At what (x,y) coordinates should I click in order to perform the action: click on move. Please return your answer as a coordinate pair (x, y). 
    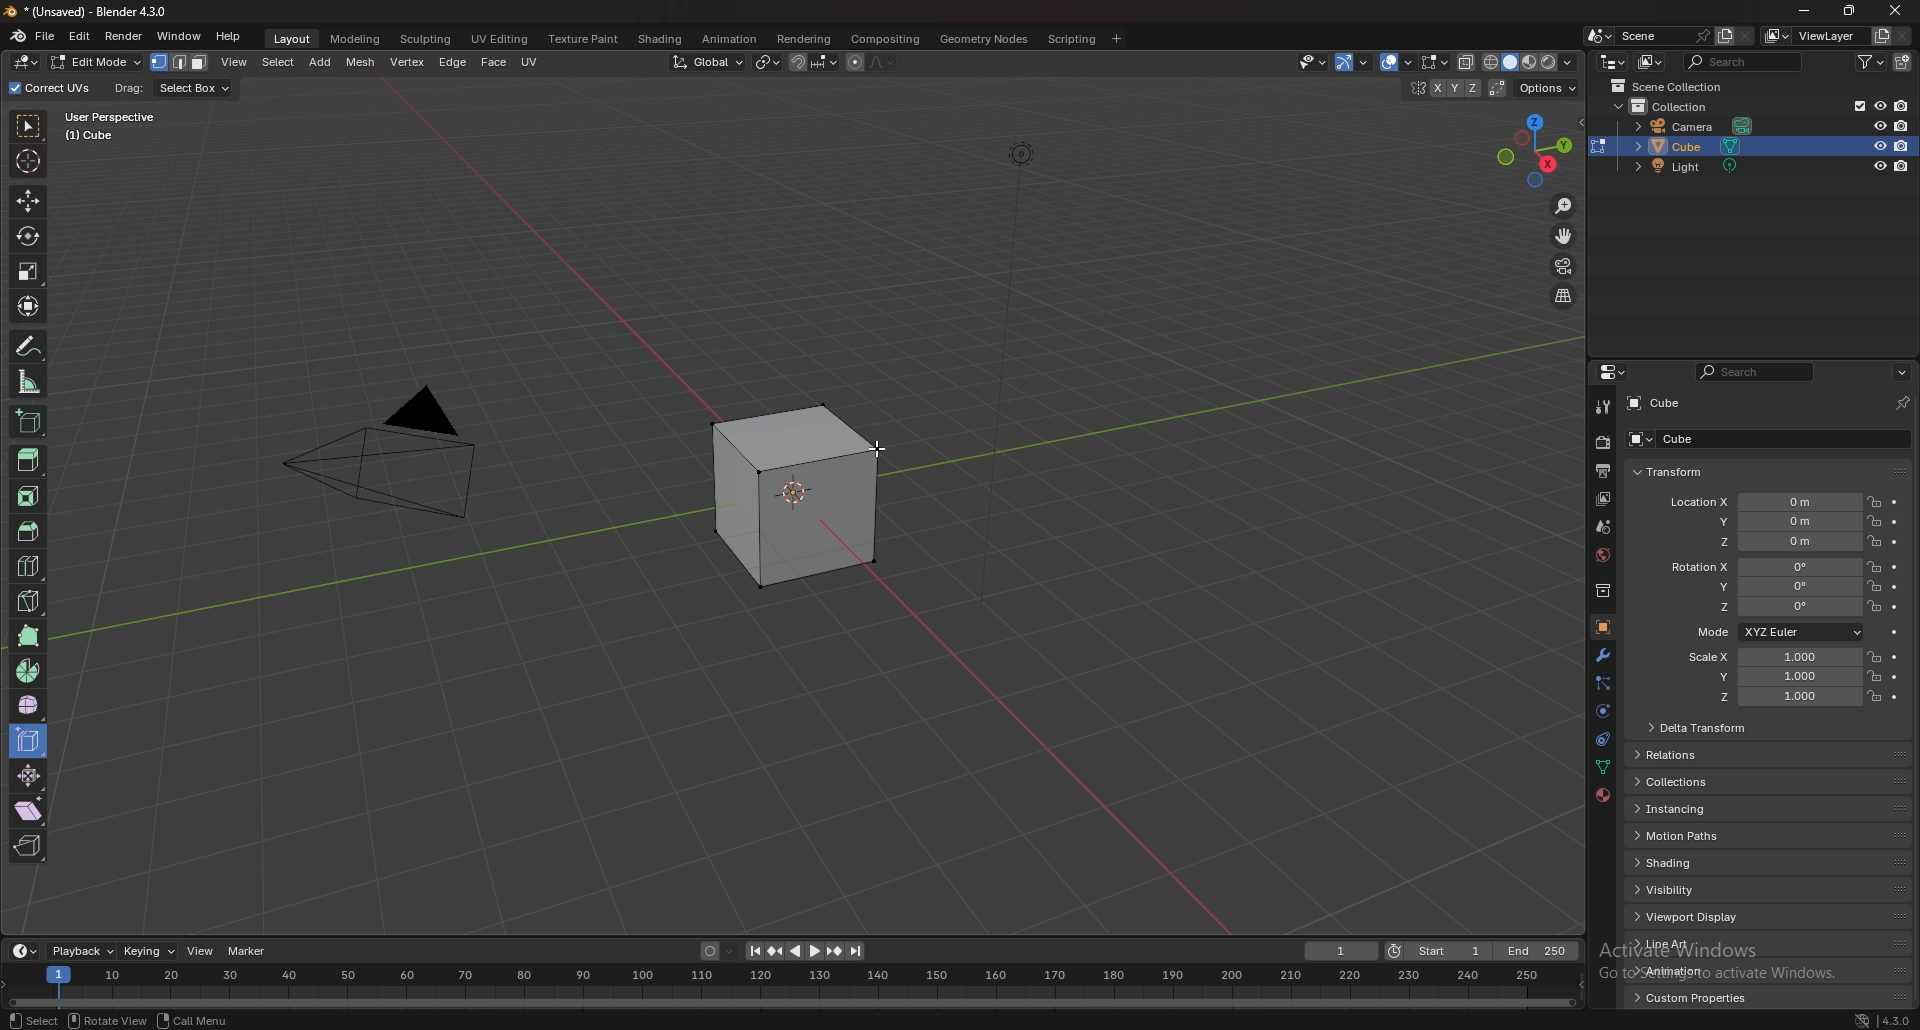
    Looking at the image, I should click on (29, 199).